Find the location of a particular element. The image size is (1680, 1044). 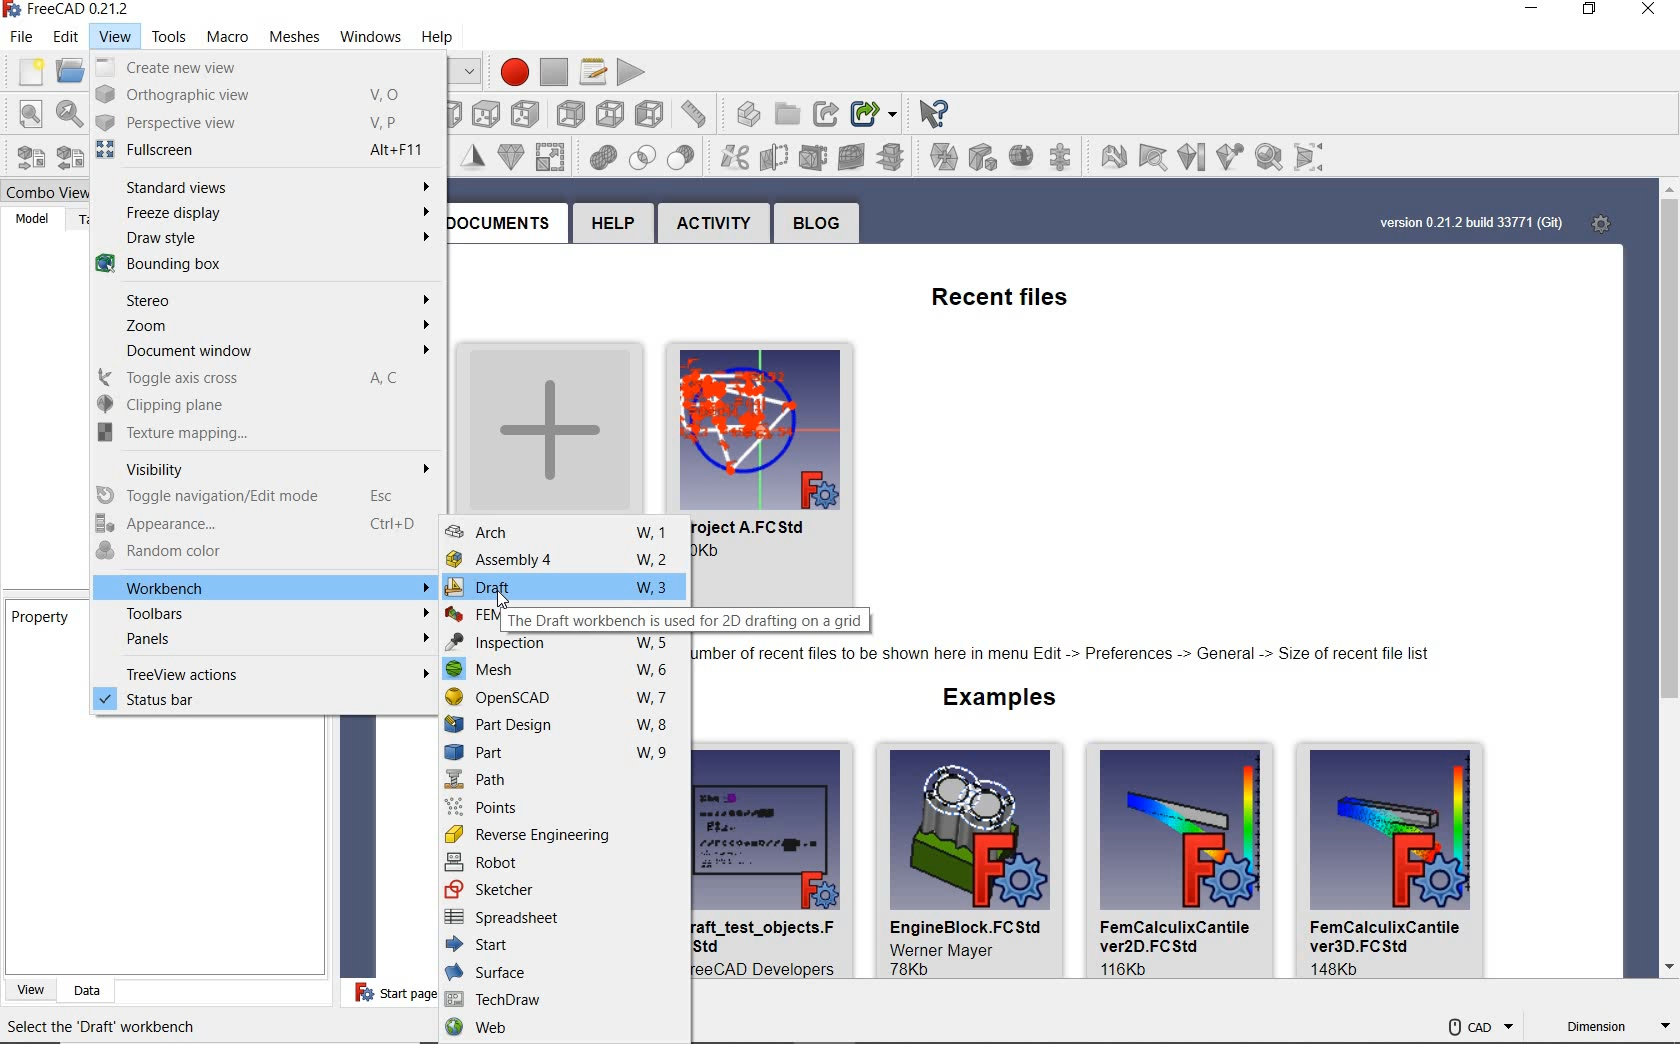

intersection is located at coordinates (602, 160).